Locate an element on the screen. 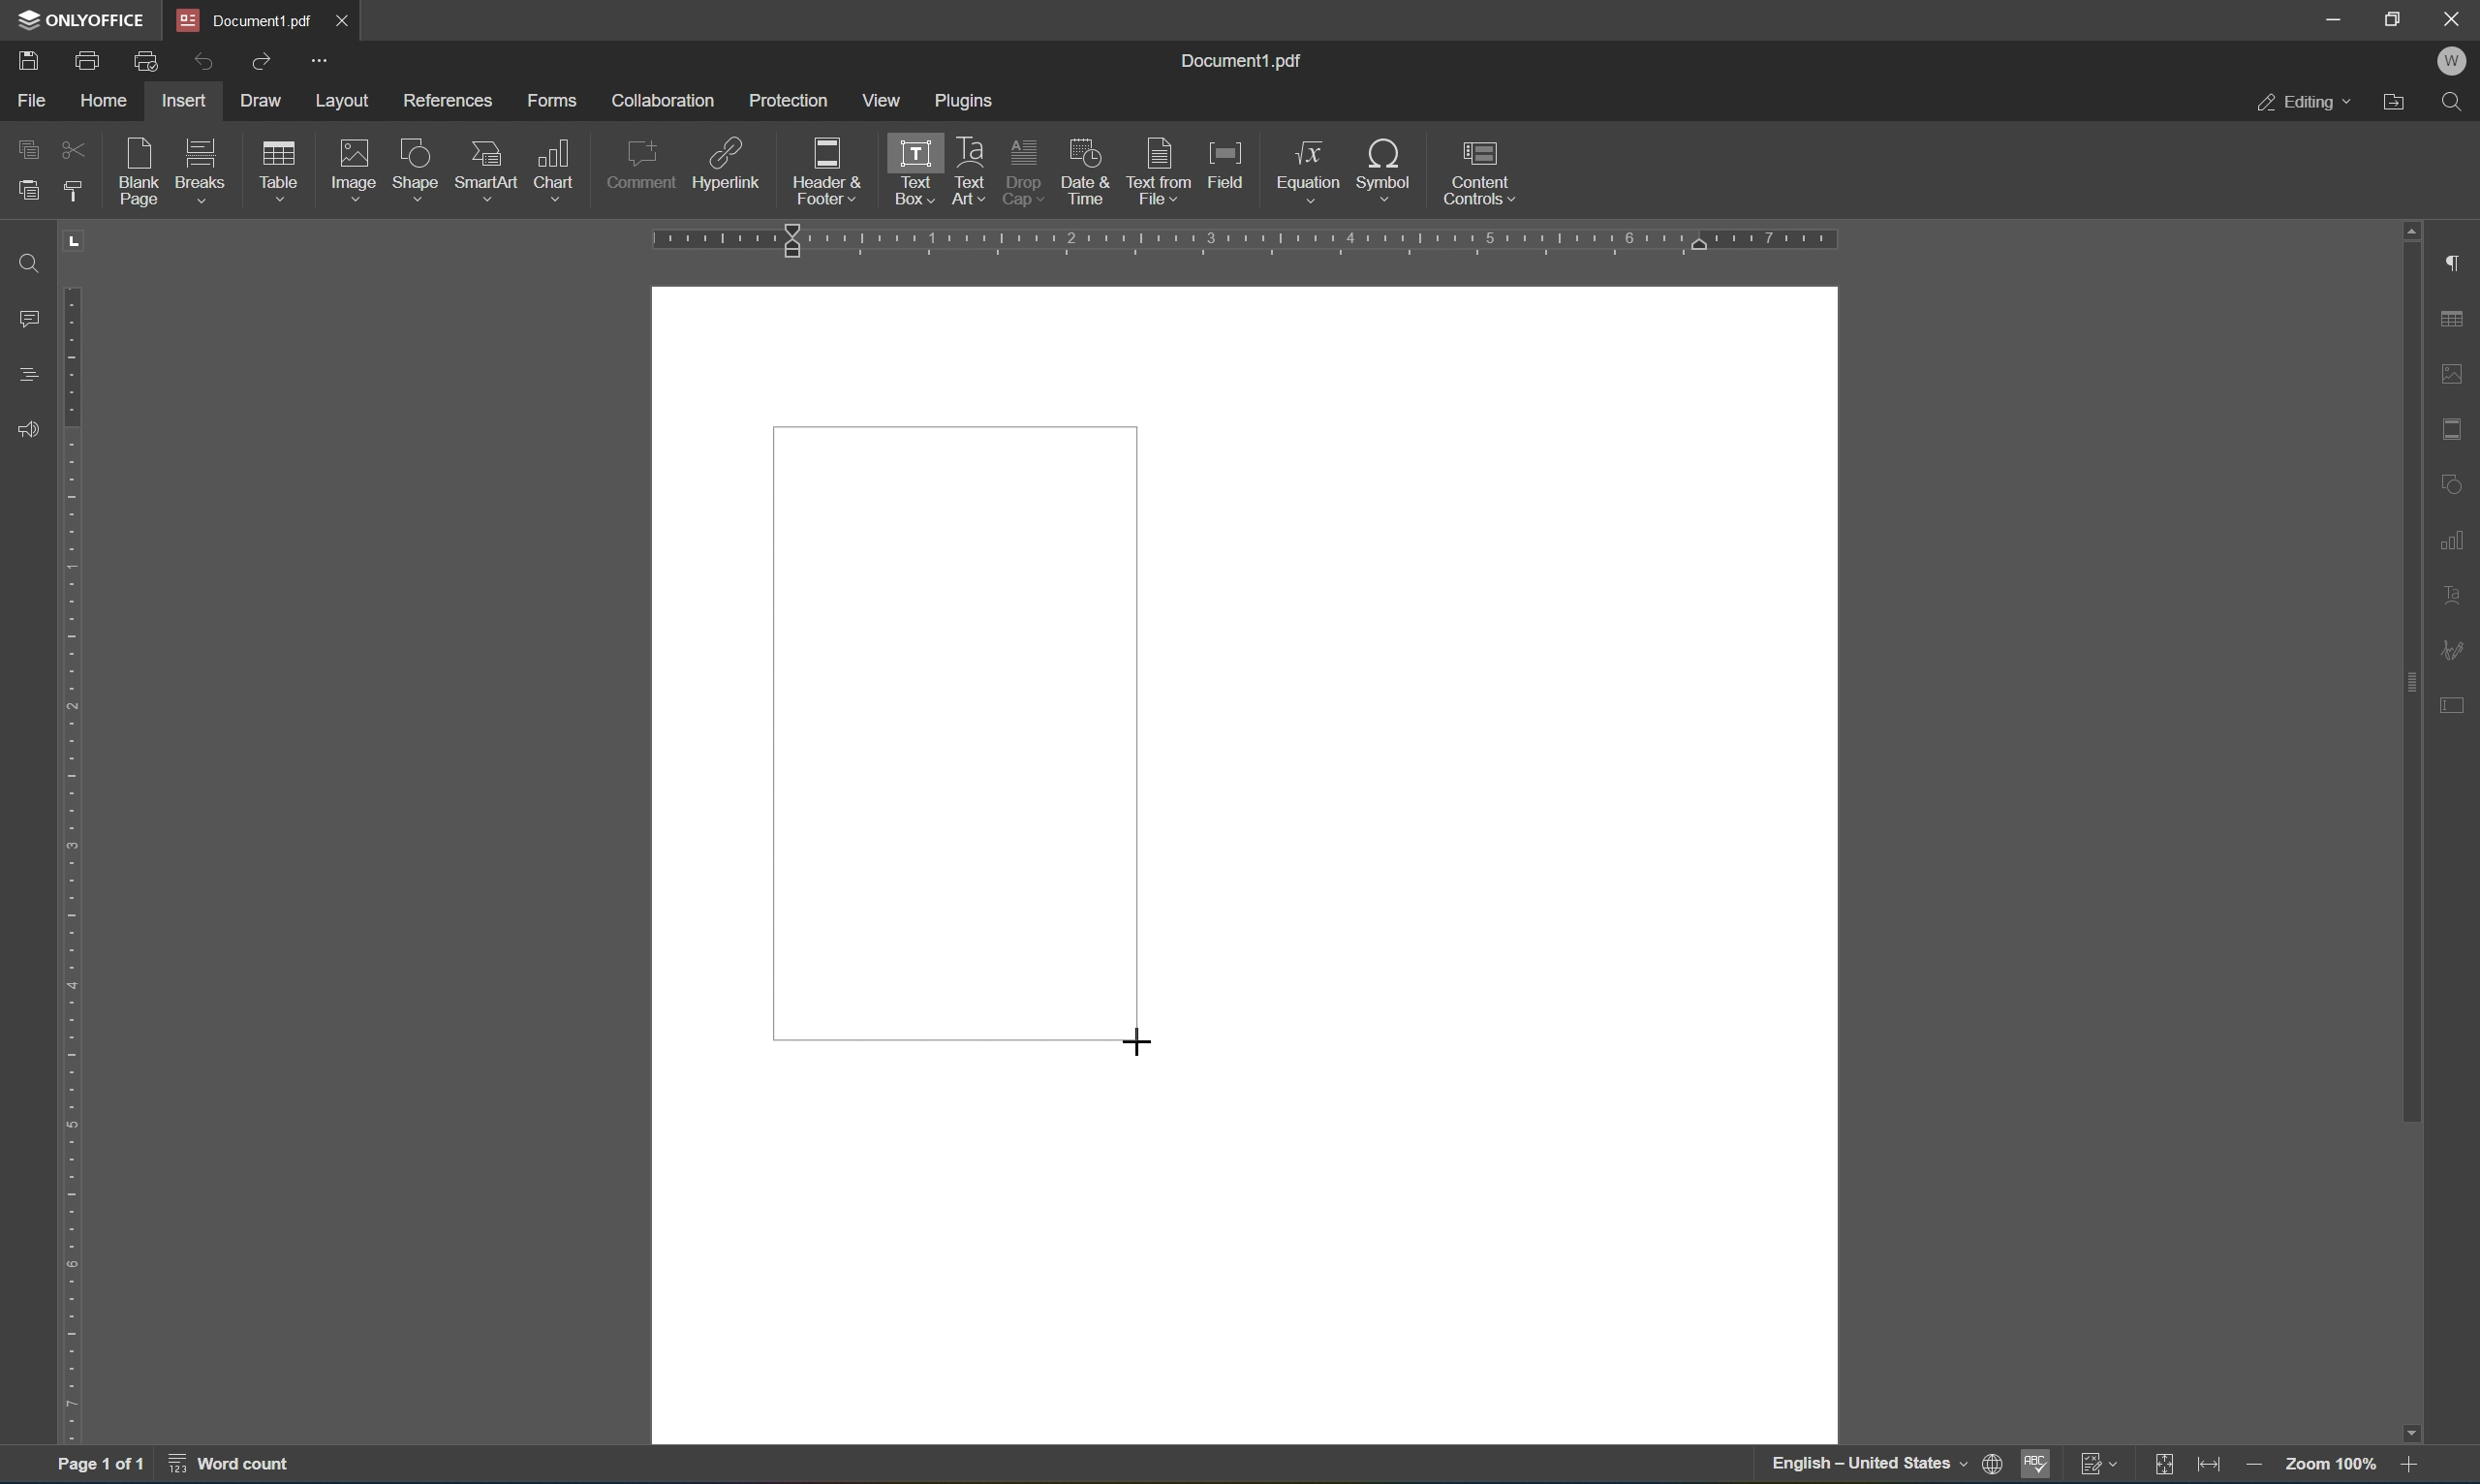 The width and height of the screenshot is (2480, 1484). document1.pdf is located at coordinates (1240, 61).